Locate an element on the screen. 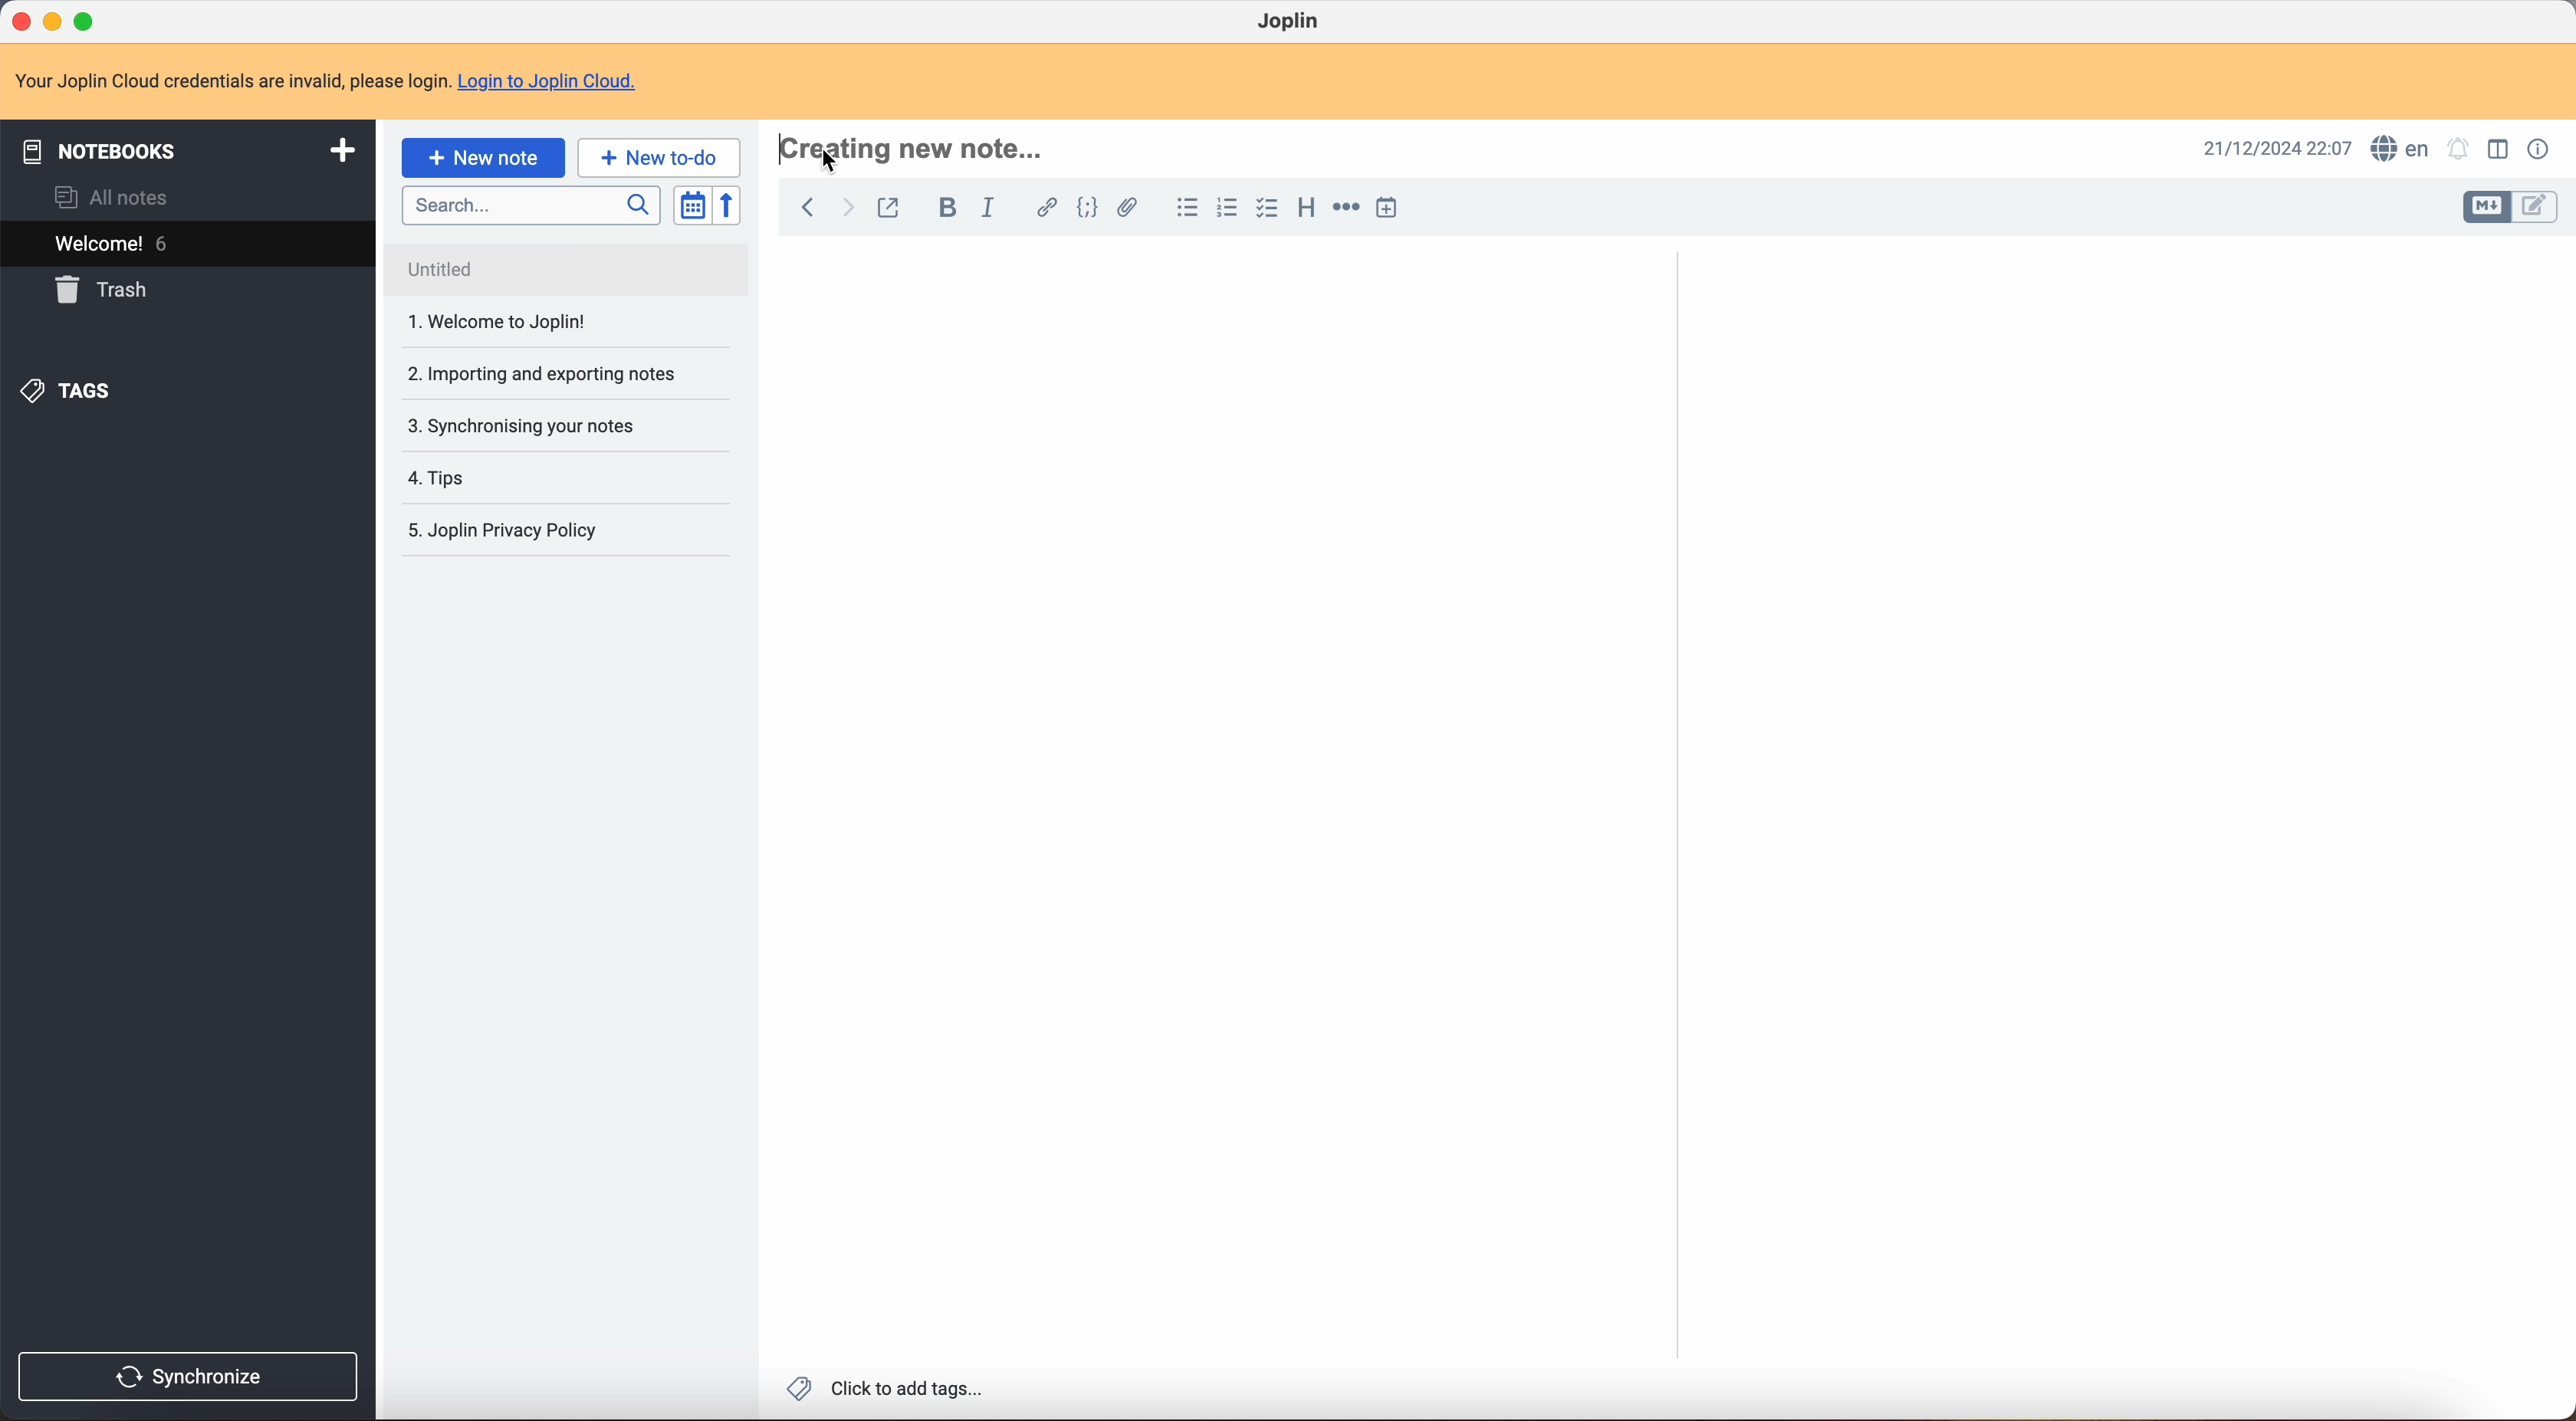 This screenshot has width=2576, height=1421. scroll bar is located at coordinates (1673, 603).